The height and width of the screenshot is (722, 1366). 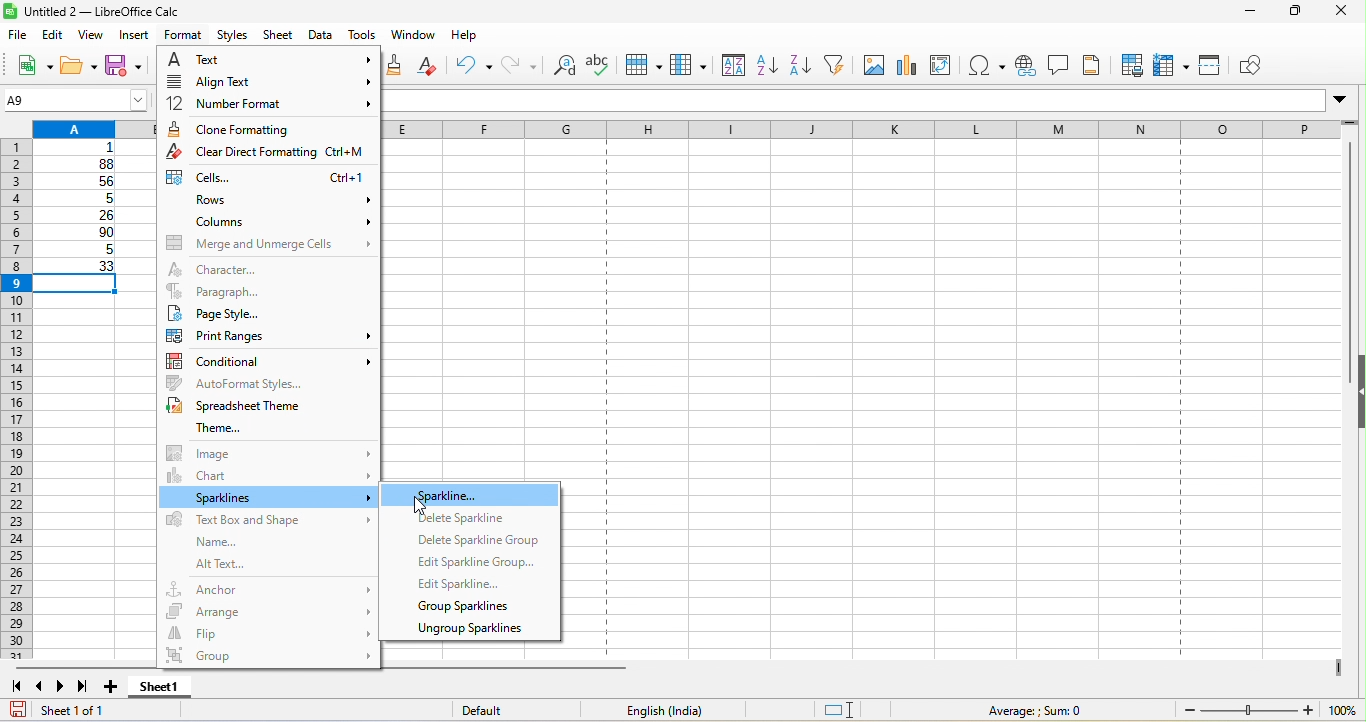 What do you see at coordinates (768, 67) in the screenshot?
I see `sort ascending` at bounding box center [768, 67].